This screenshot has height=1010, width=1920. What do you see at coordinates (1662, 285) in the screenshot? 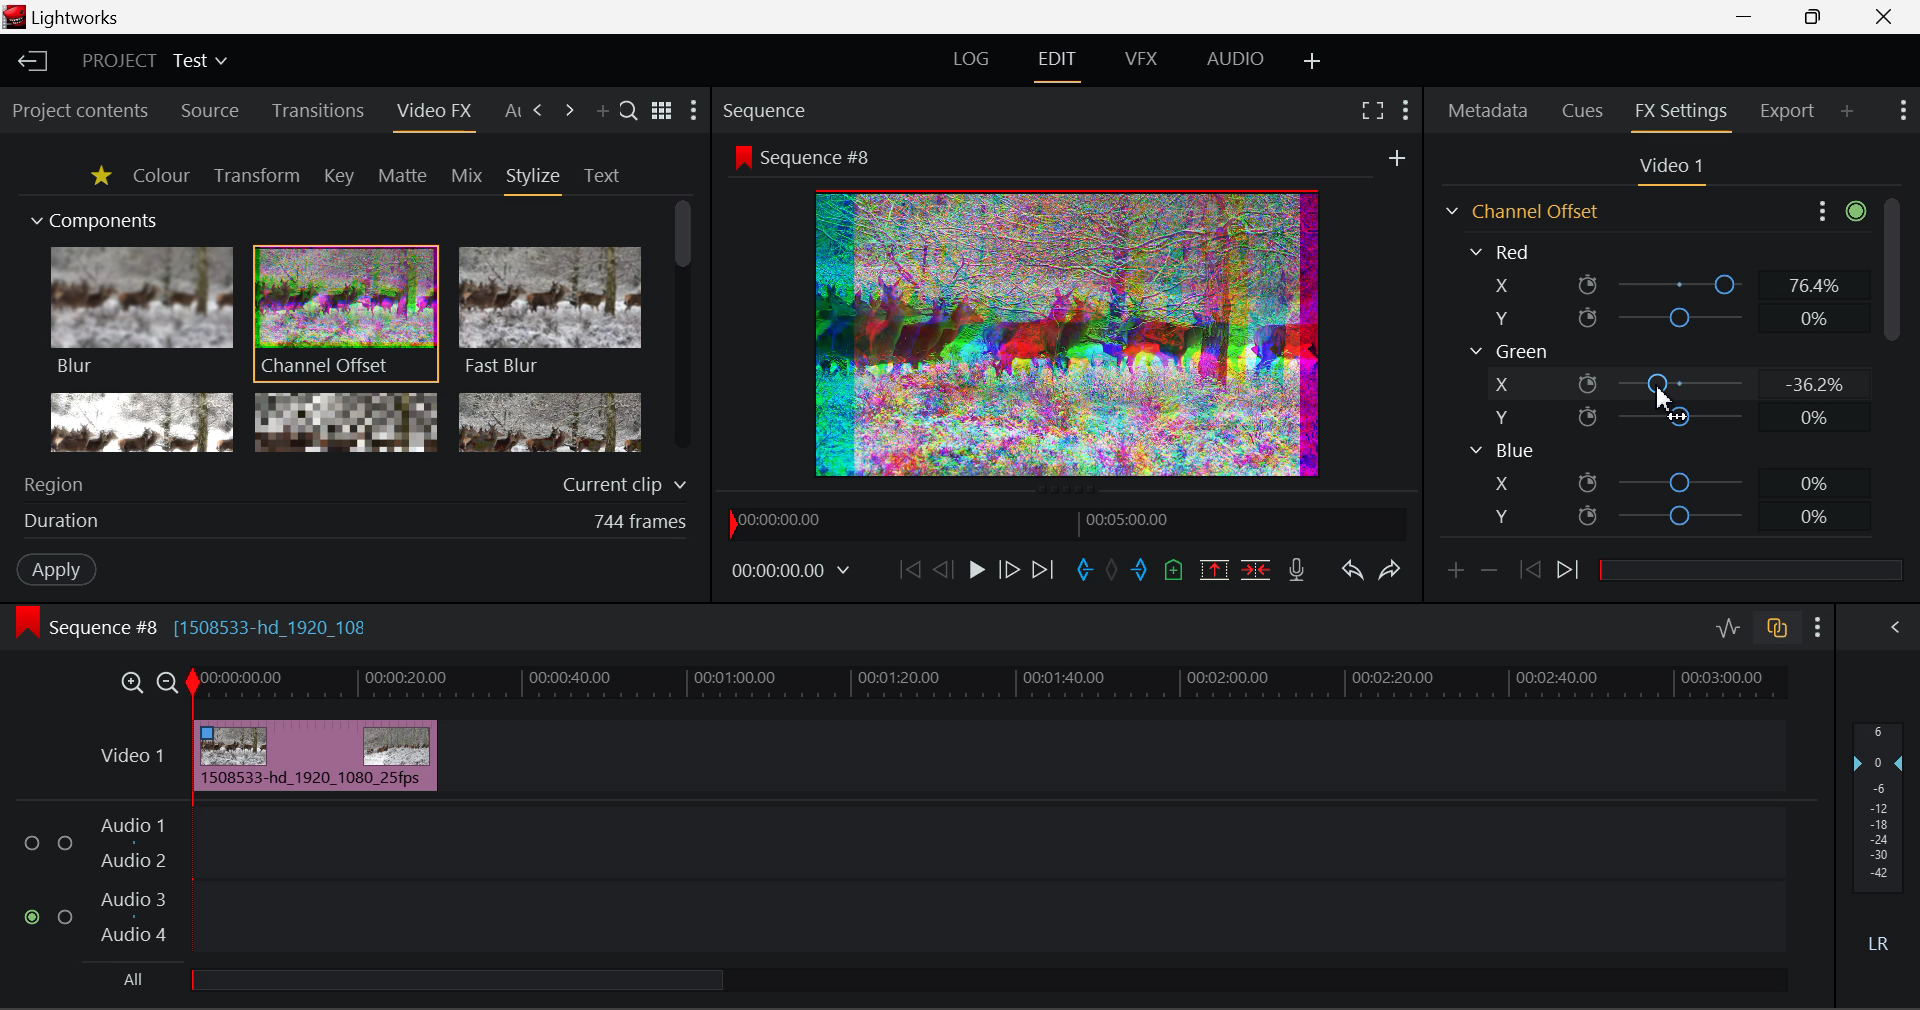
I see `Red X` at bounding box center [1662, 285].